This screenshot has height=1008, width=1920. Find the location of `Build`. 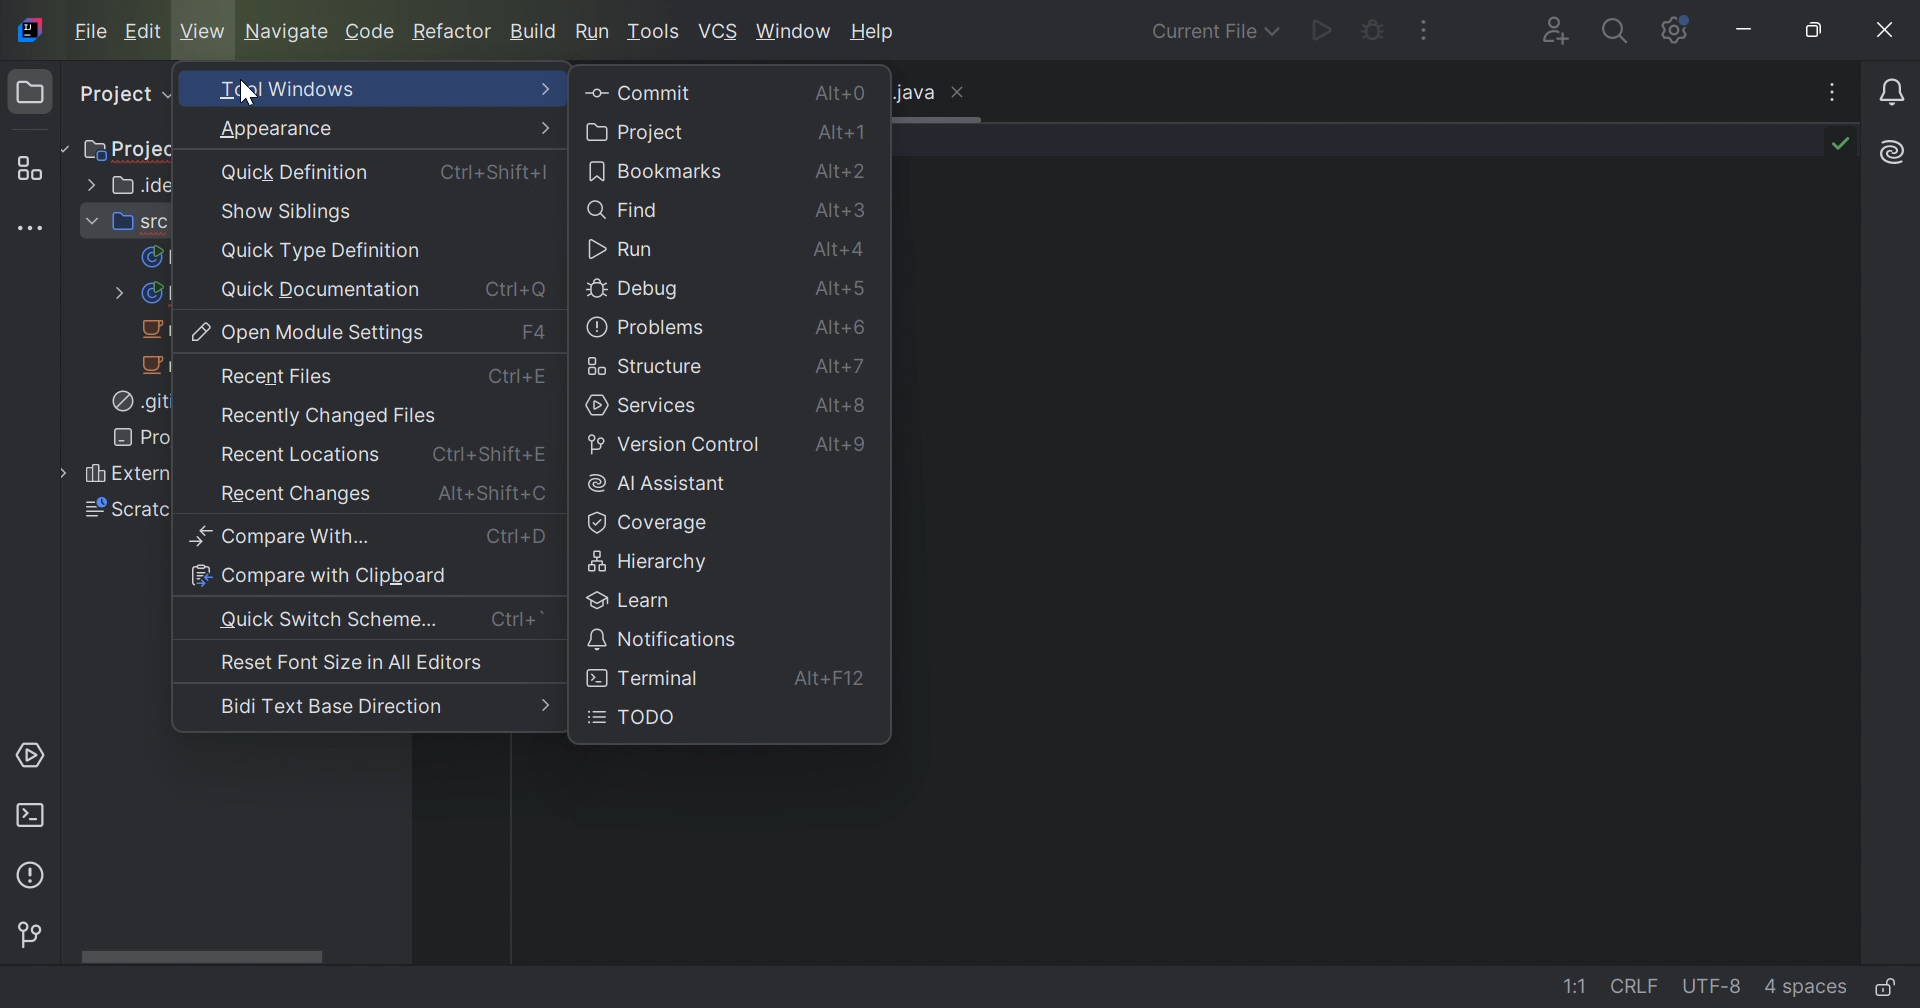

Build is located at coordinates (534, 34).